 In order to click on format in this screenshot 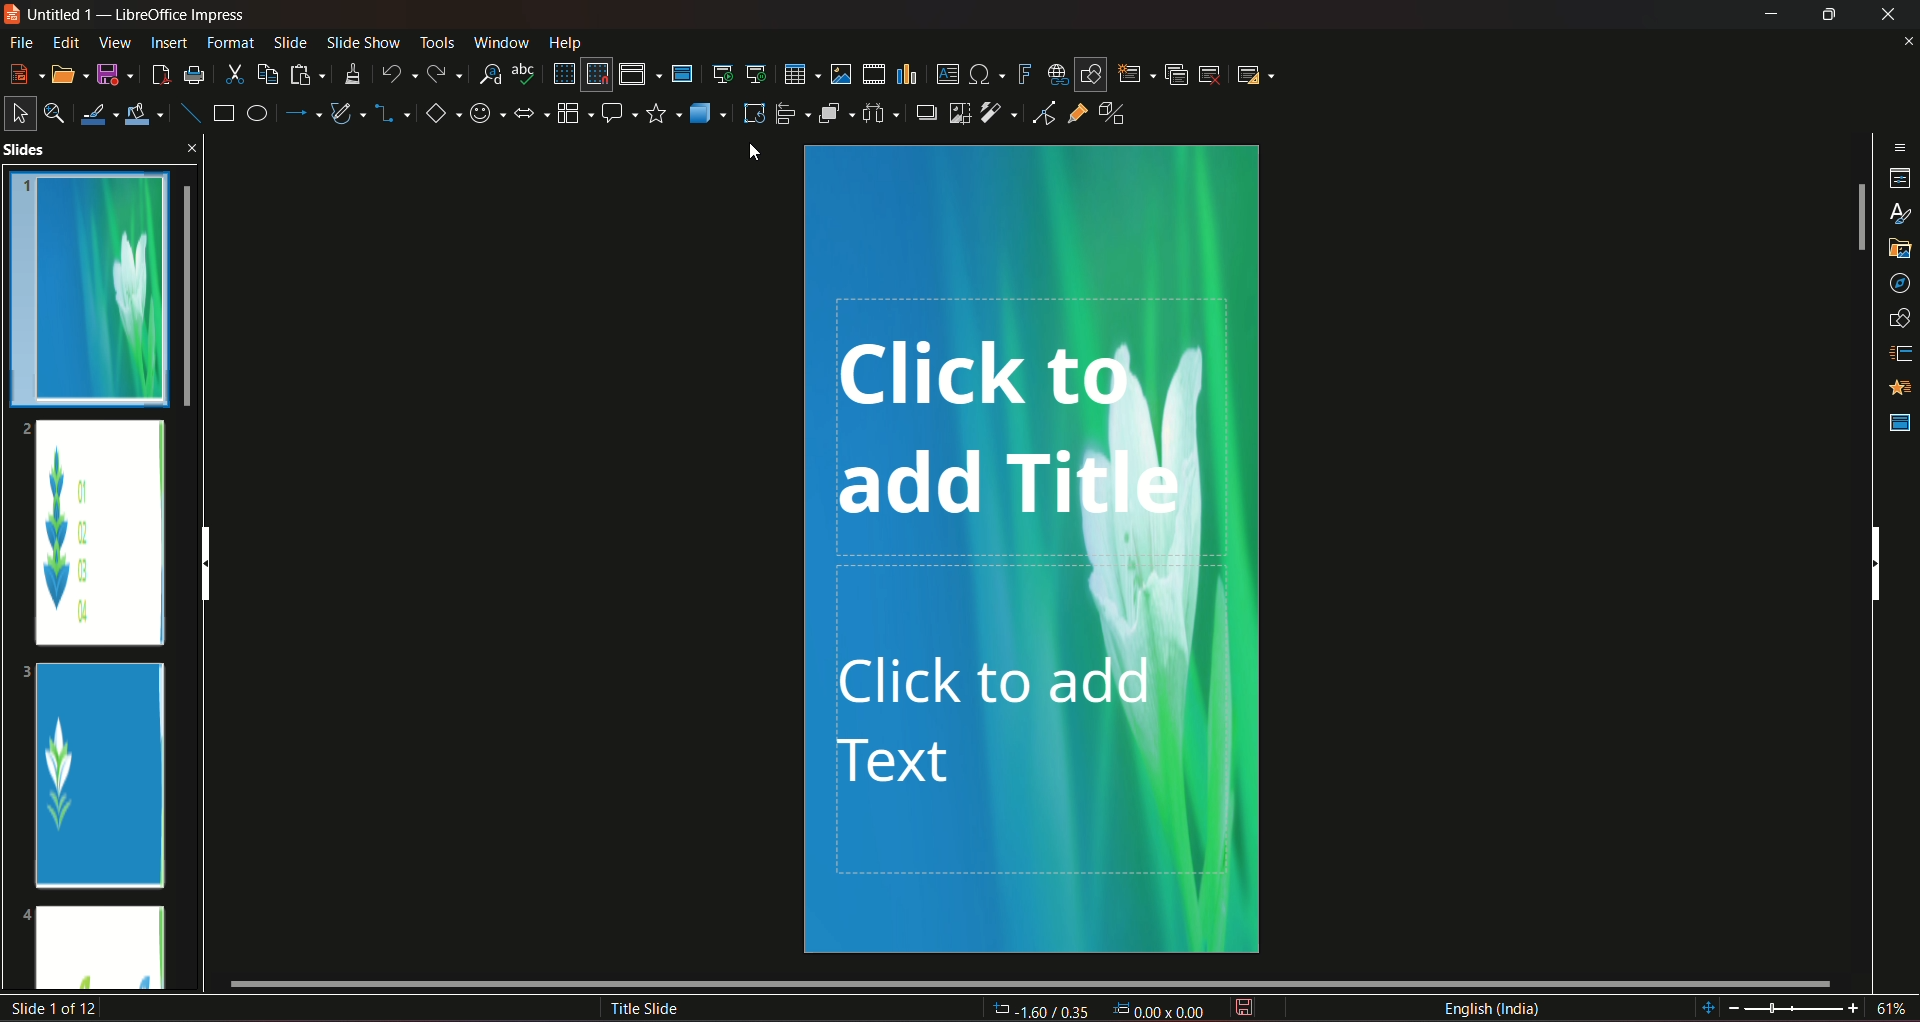, I will do `click(230, 42)`.